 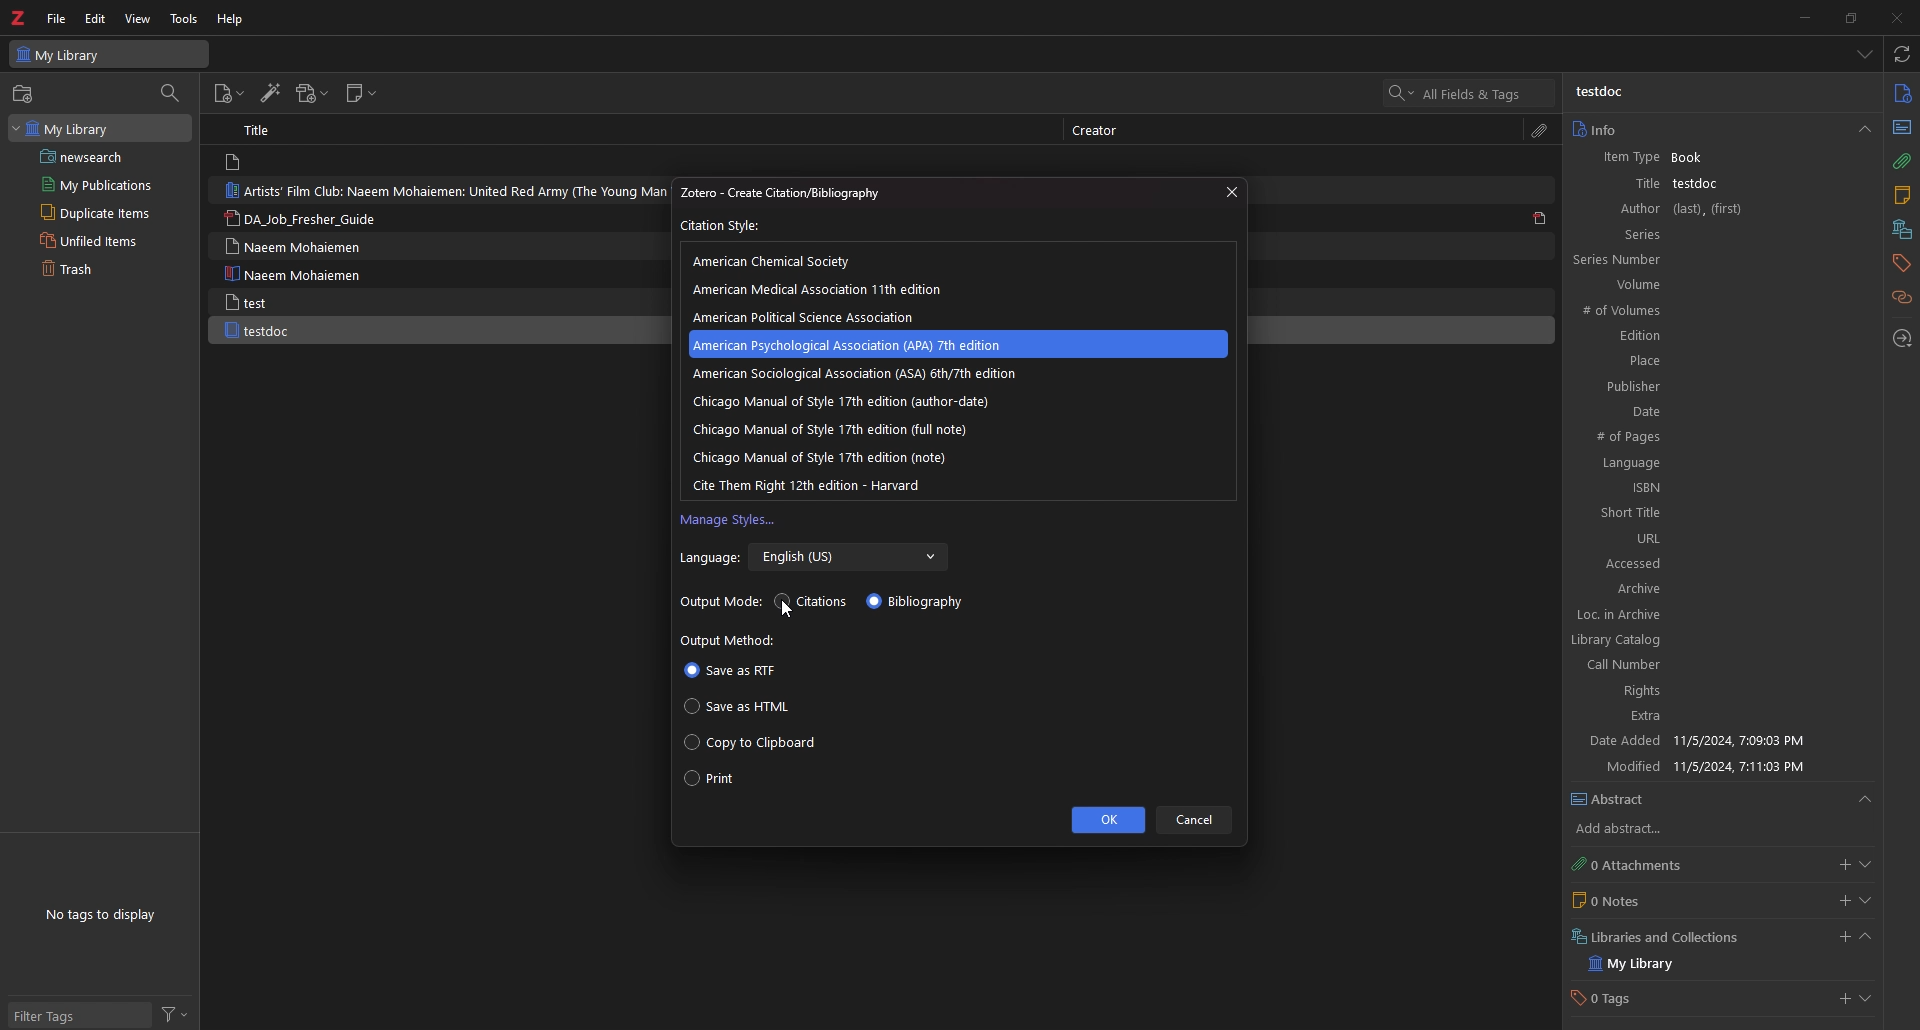 What do you see at coordinates (1720, 129) in the screenshot?
I see `info` at bounding box center [1720, 129].